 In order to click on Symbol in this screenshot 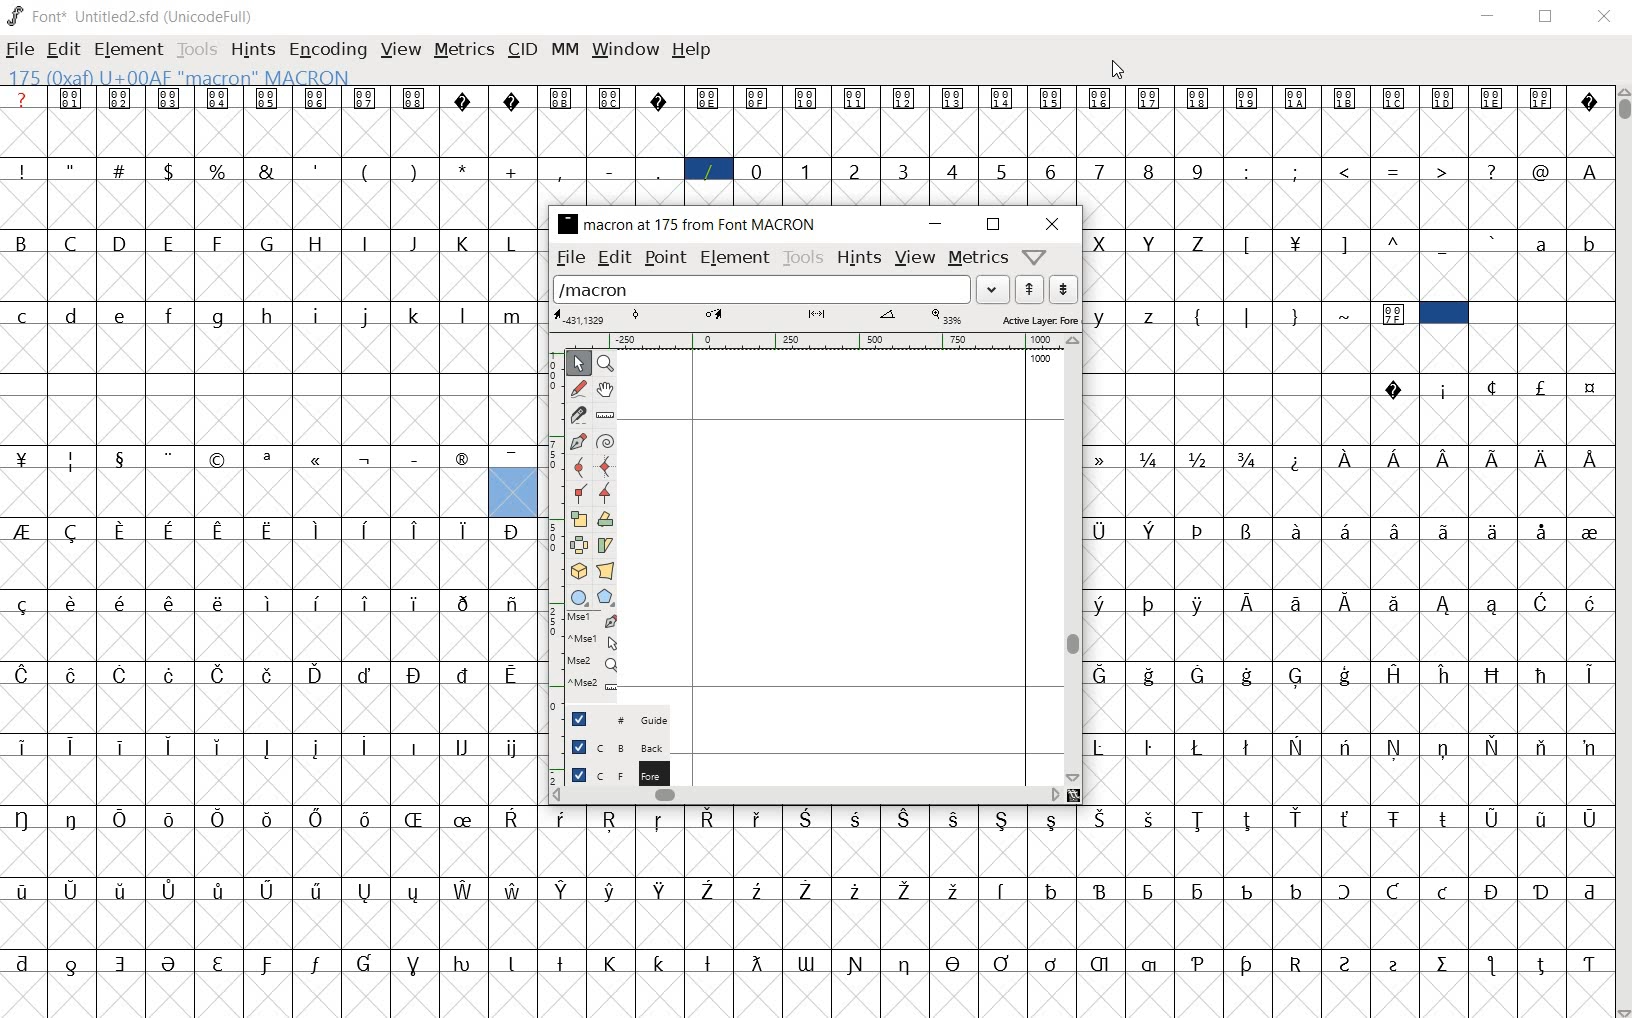, I will do `click(1442, 673)`.